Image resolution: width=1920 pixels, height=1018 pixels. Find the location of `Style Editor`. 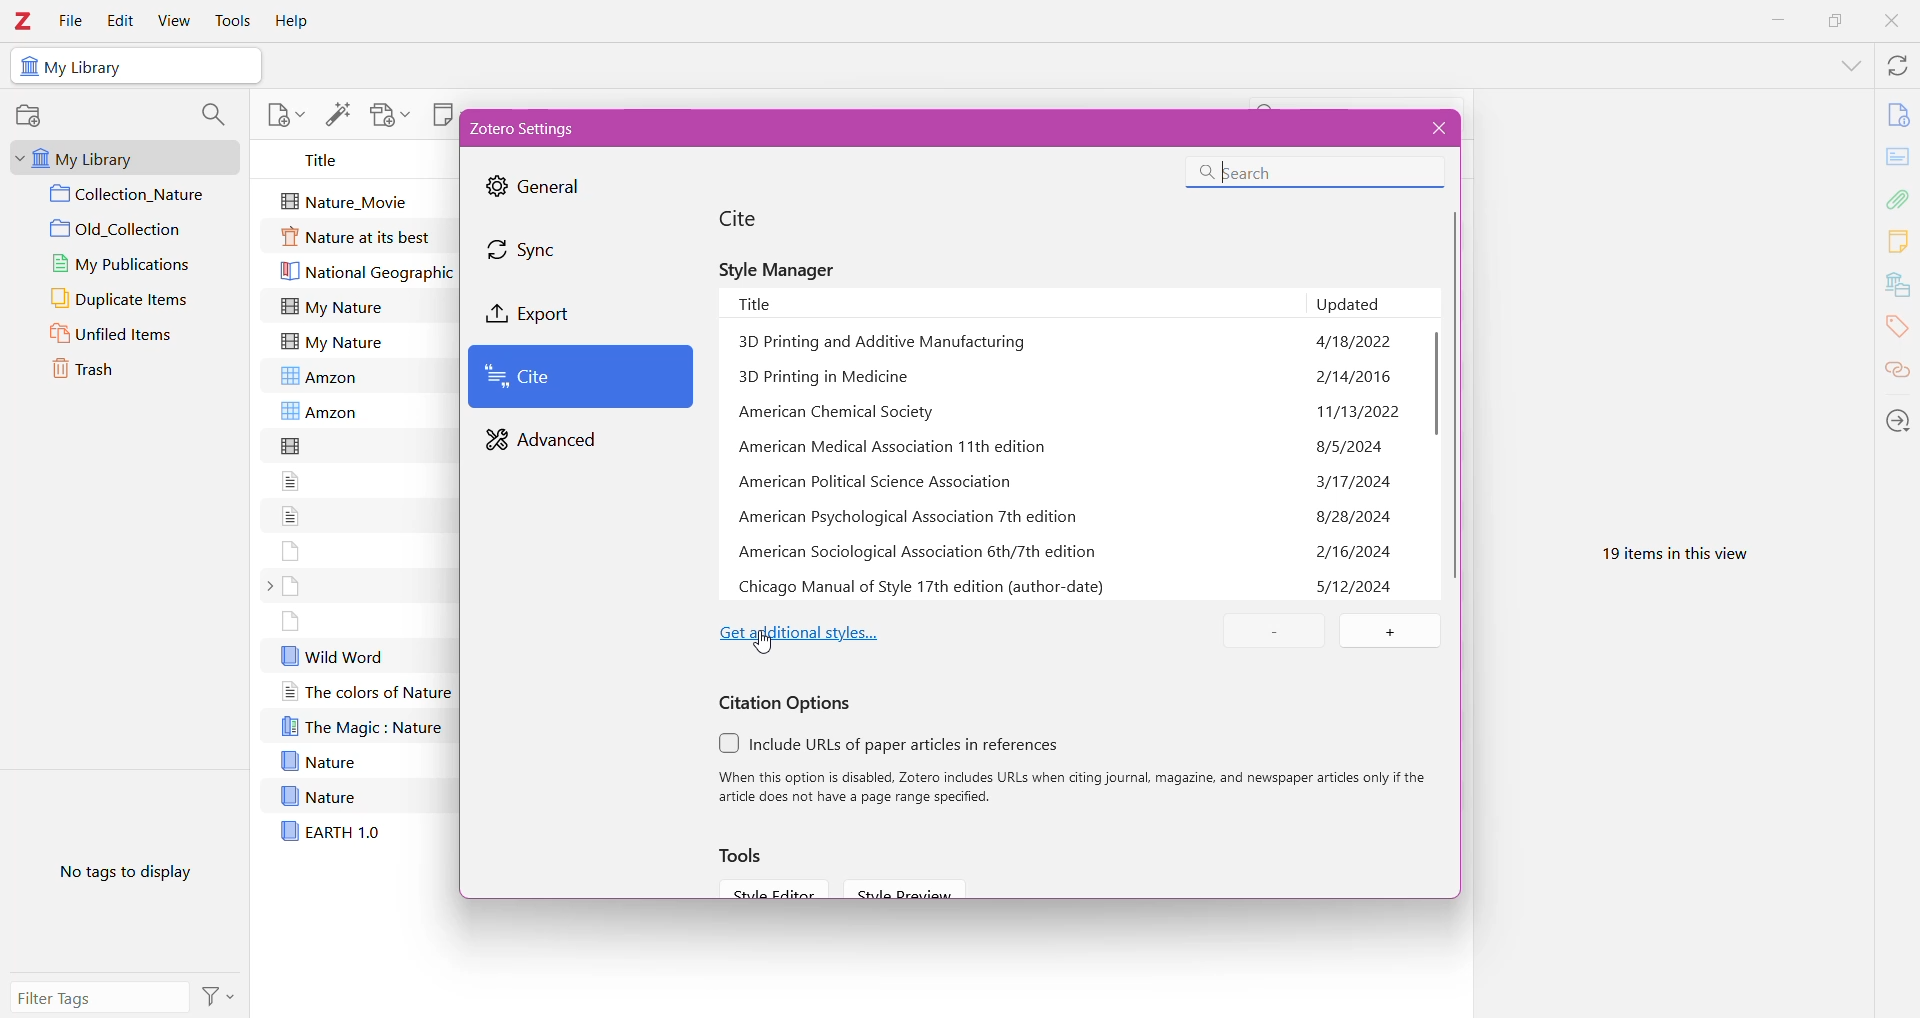

Style Editor is located at coordinates (771, 888).